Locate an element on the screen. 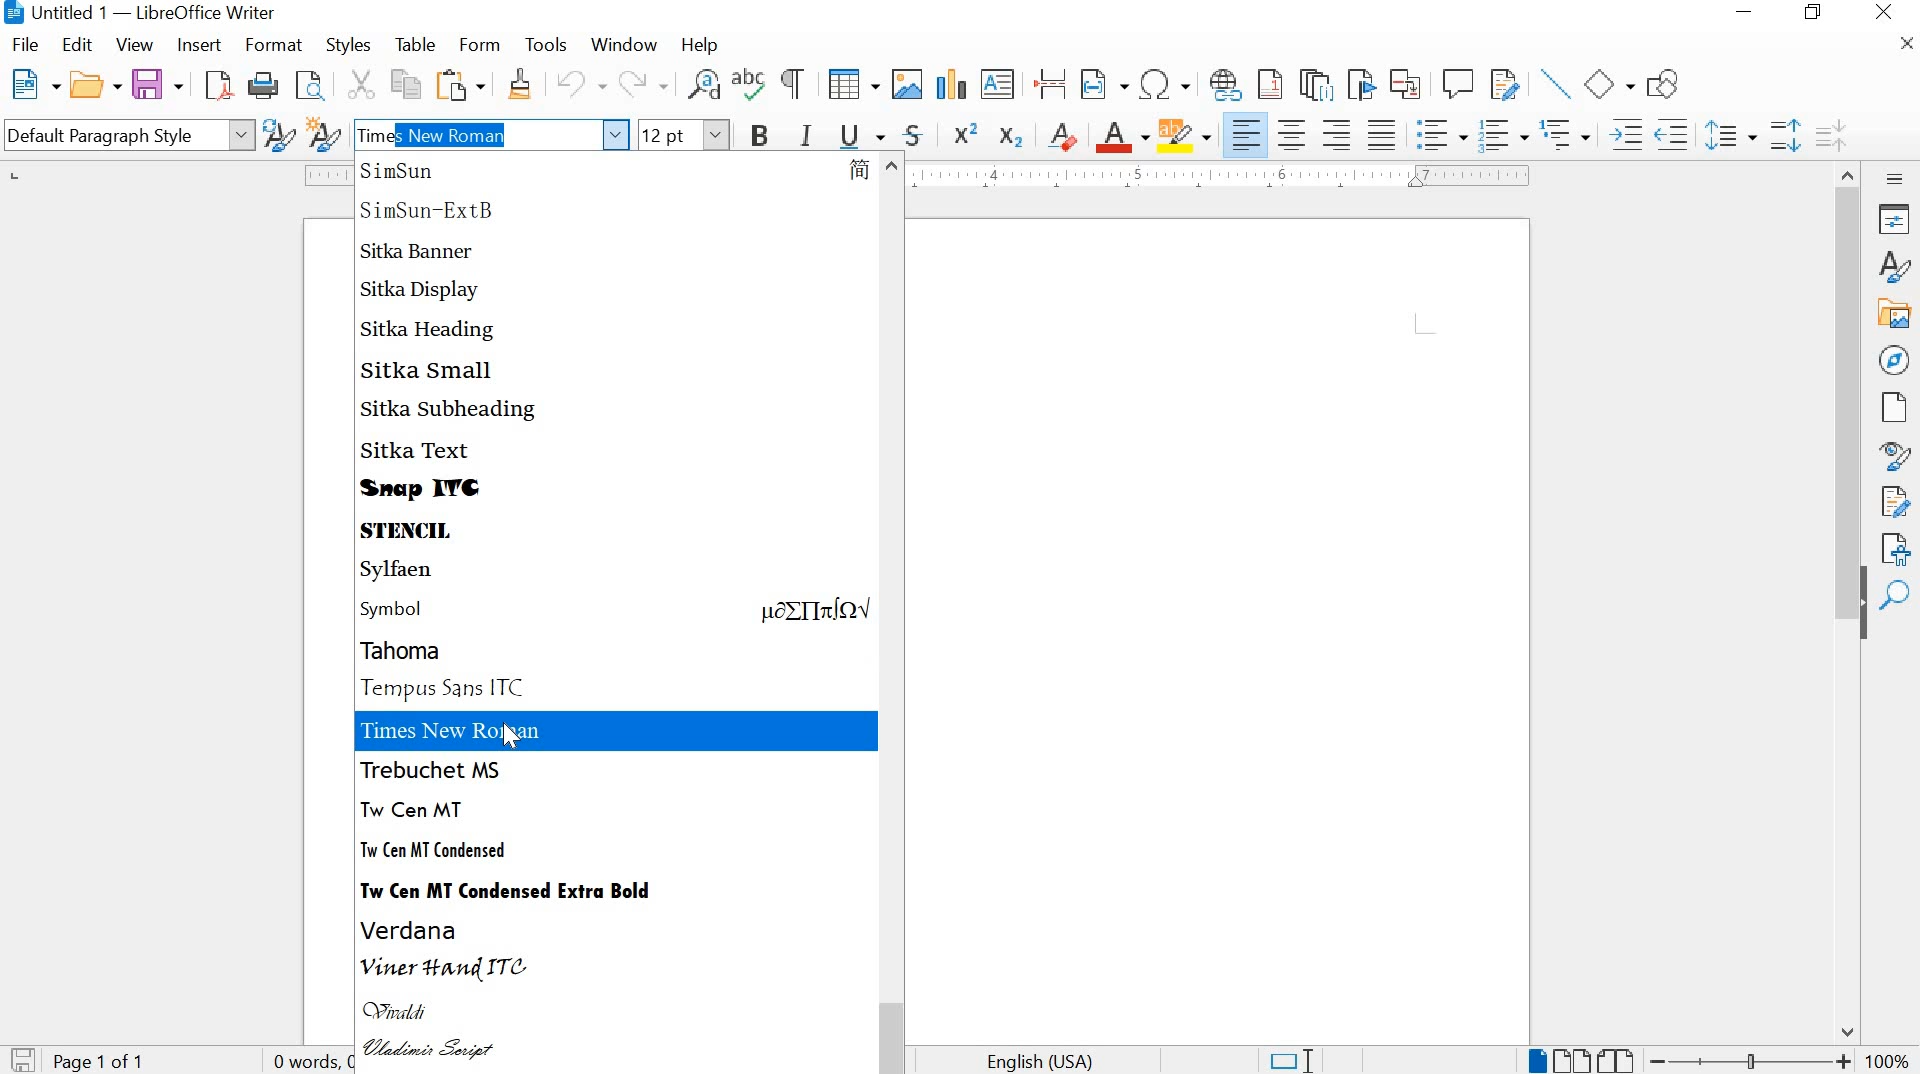 This screenshot has width=1920, height=1074. TEMPUS SANS ITC is located at coordinates (452, 690).